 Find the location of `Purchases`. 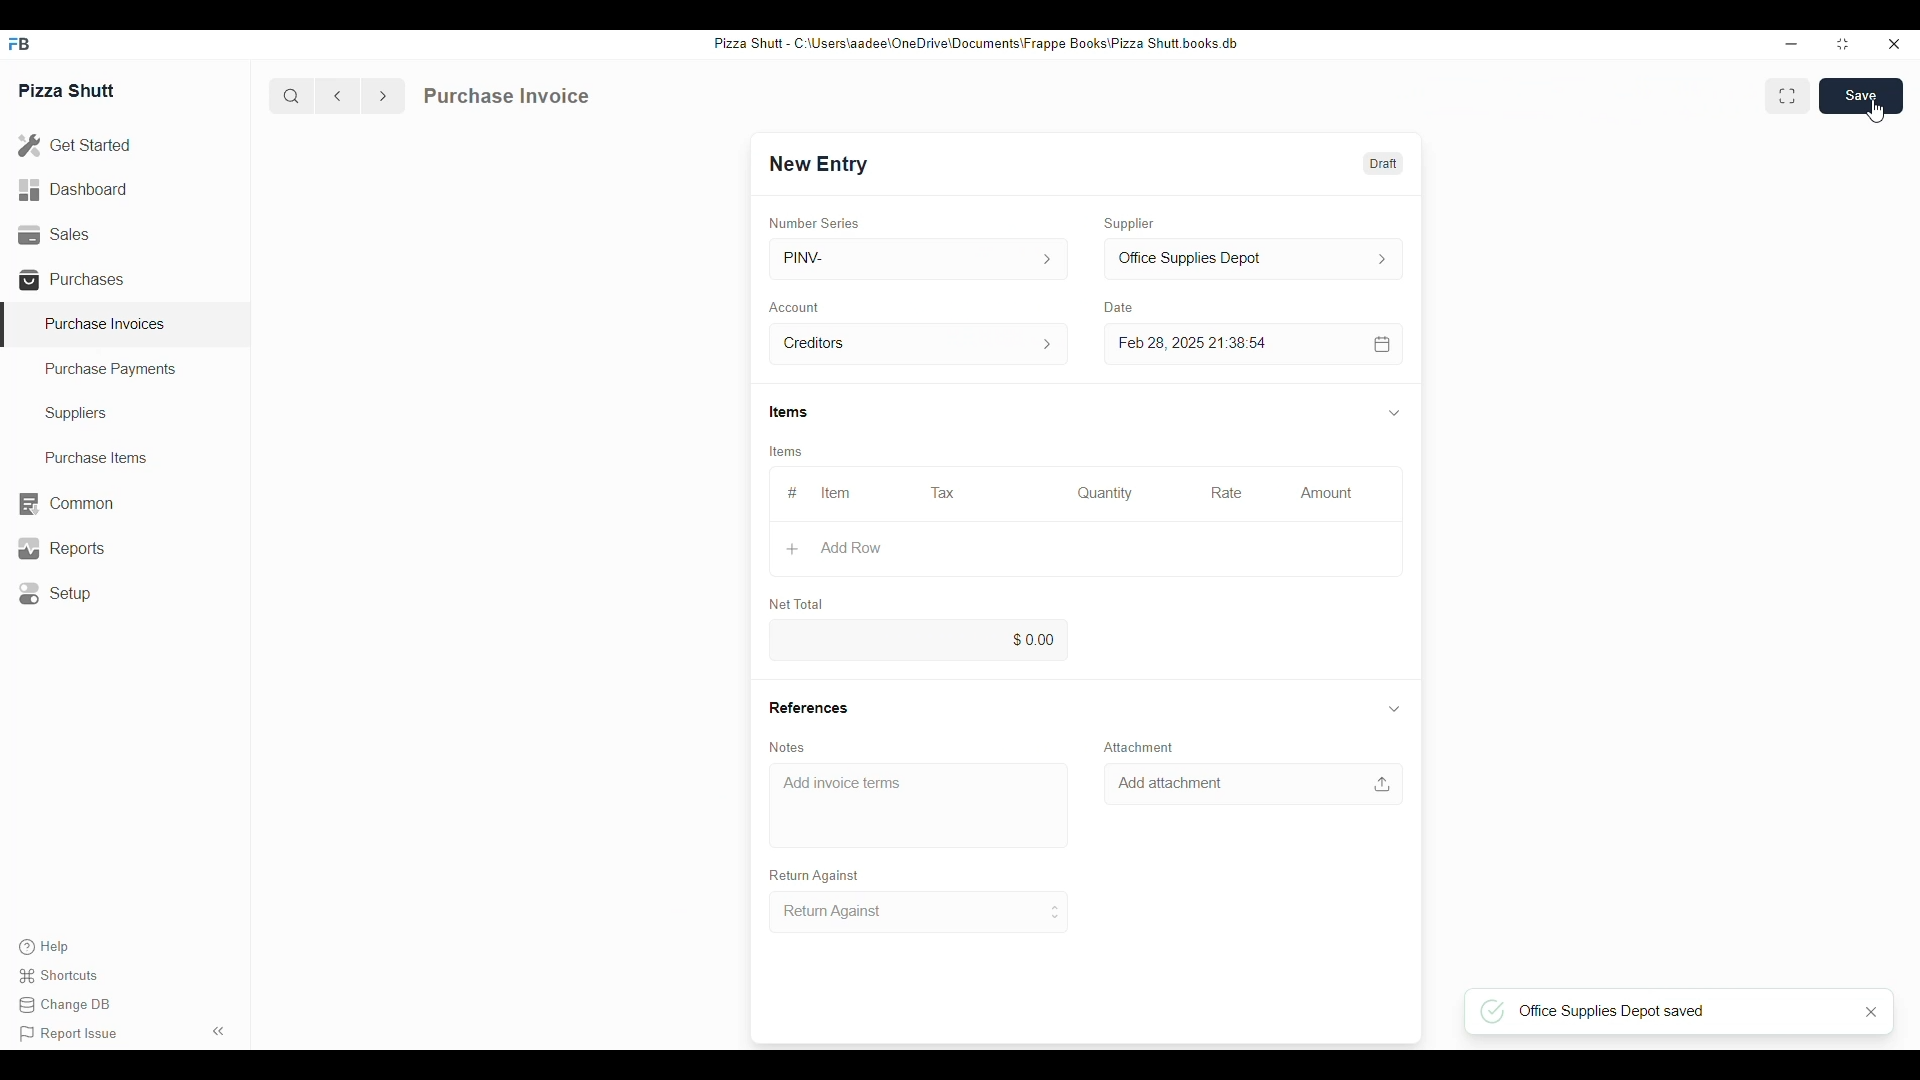

Purchases is located at coordinates (75, 279).